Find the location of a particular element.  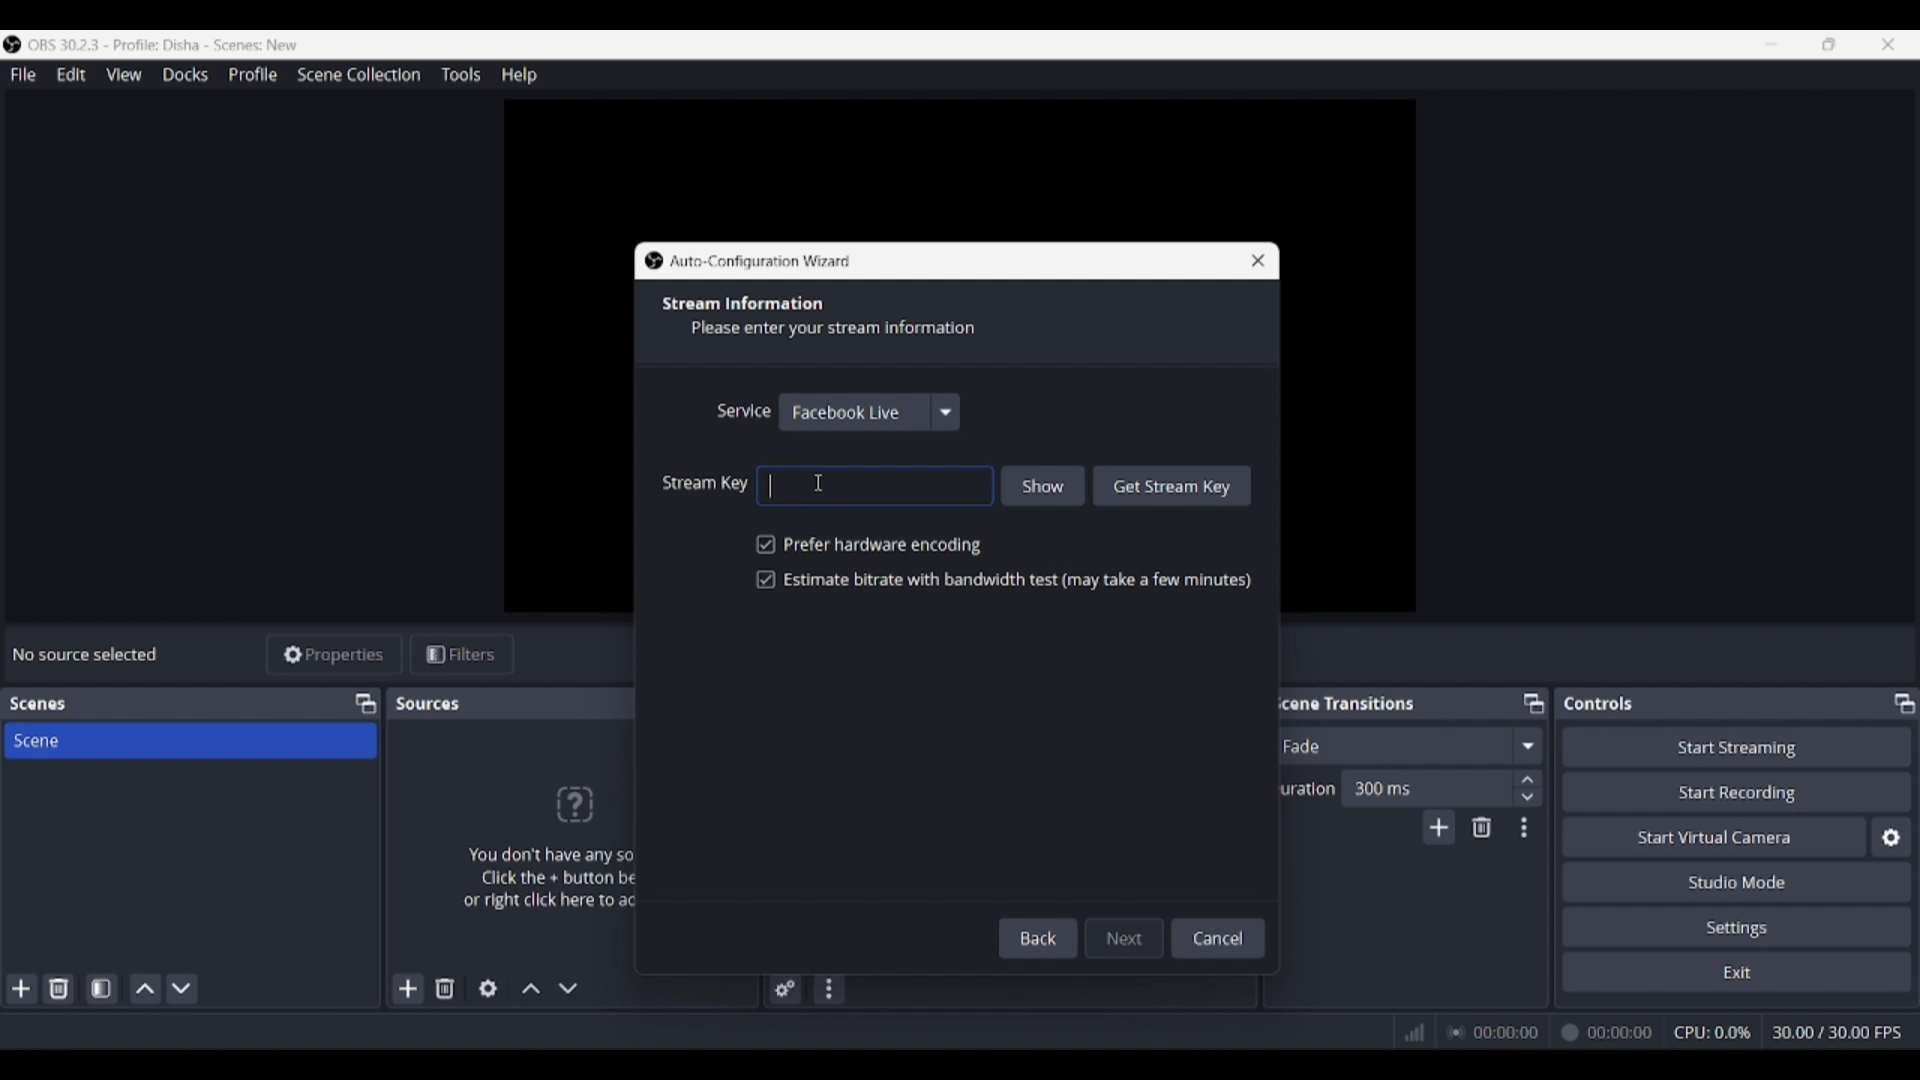

Scene title is located at coordinates (190, 740).